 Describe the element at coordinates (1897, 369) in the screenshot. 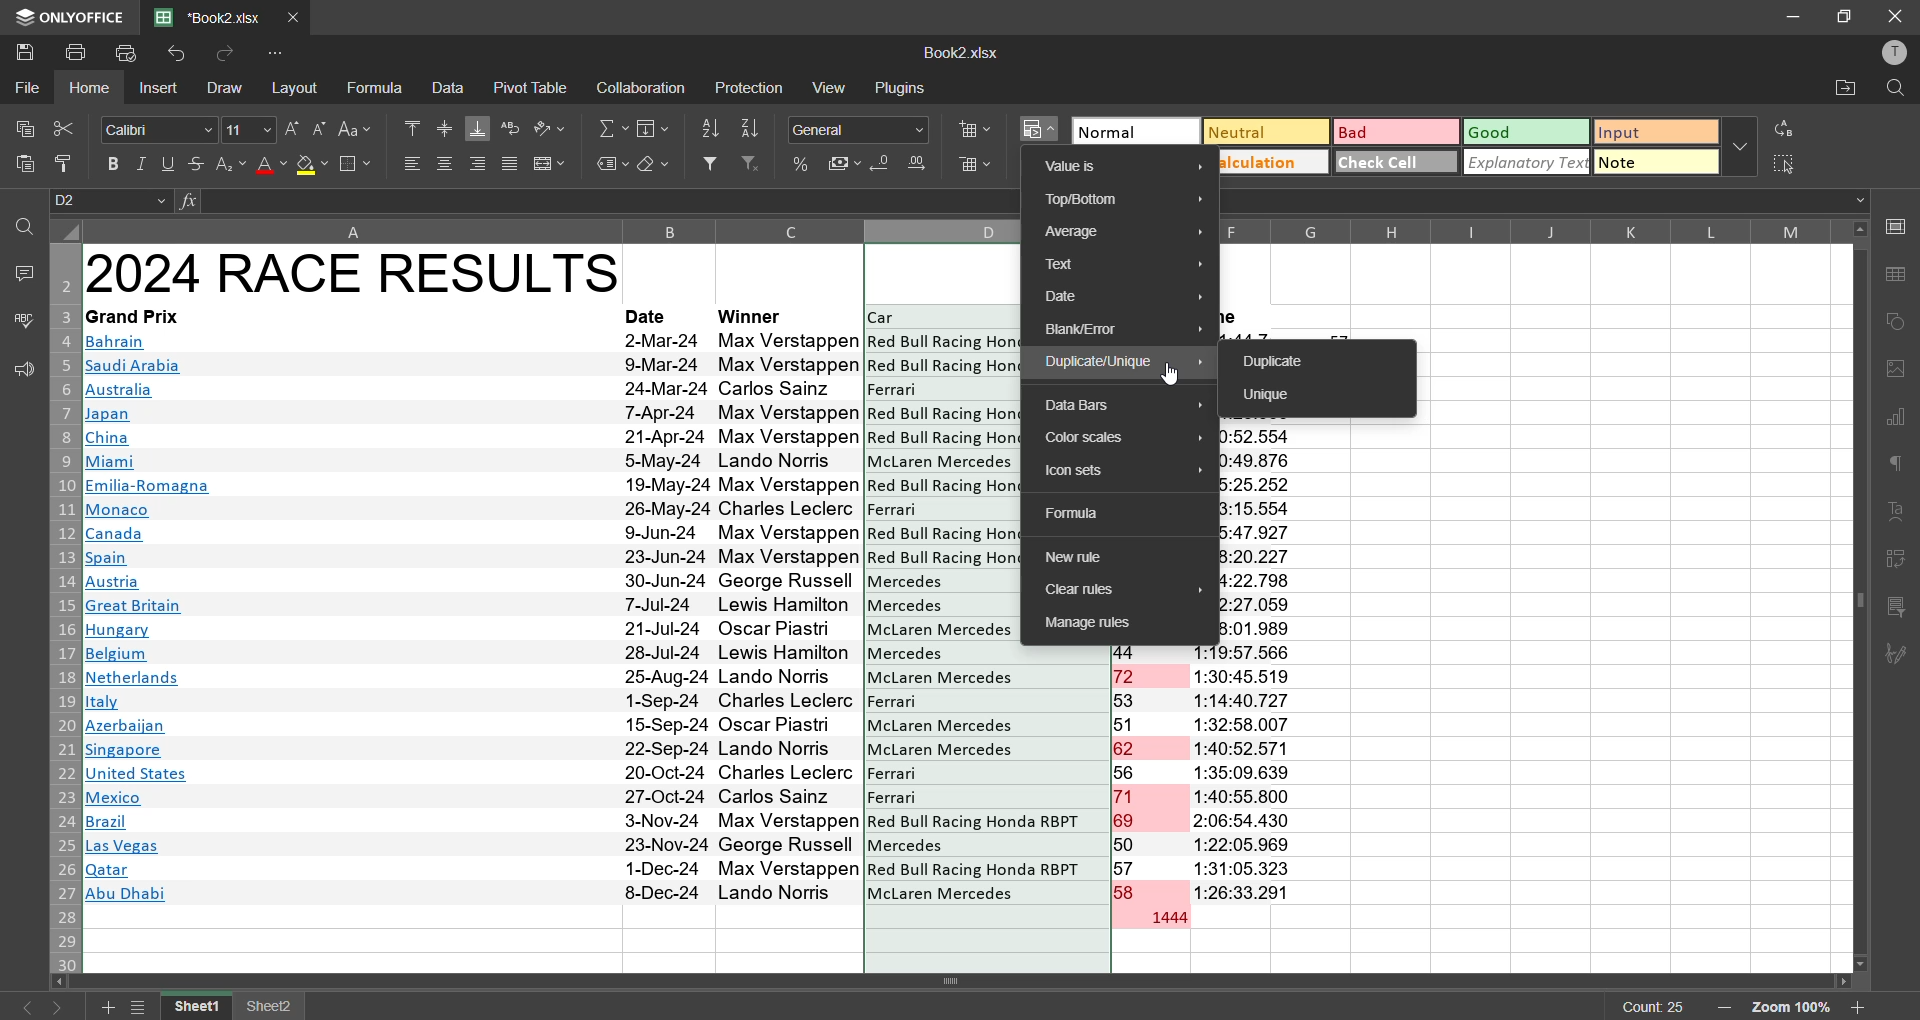

I see `images` at that location.